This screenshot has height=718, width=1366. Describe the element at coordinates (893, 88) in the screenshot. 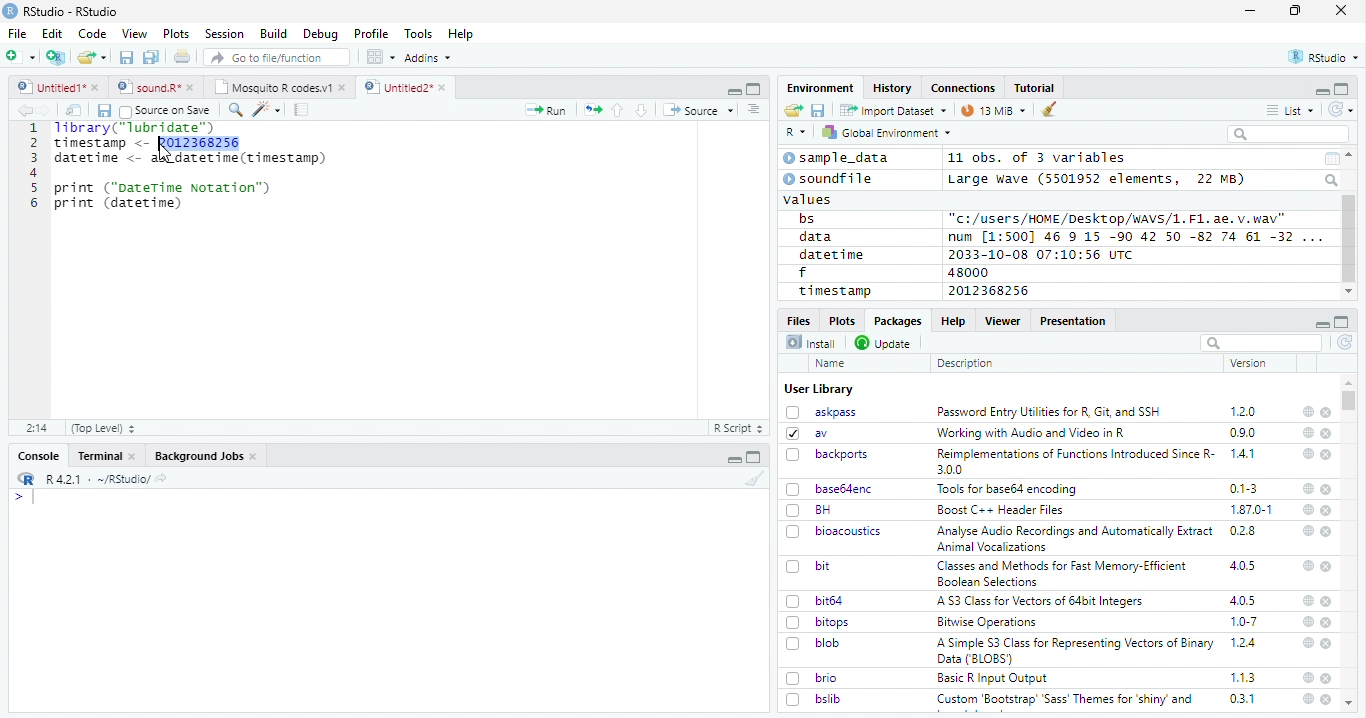

I see `History` at that location.